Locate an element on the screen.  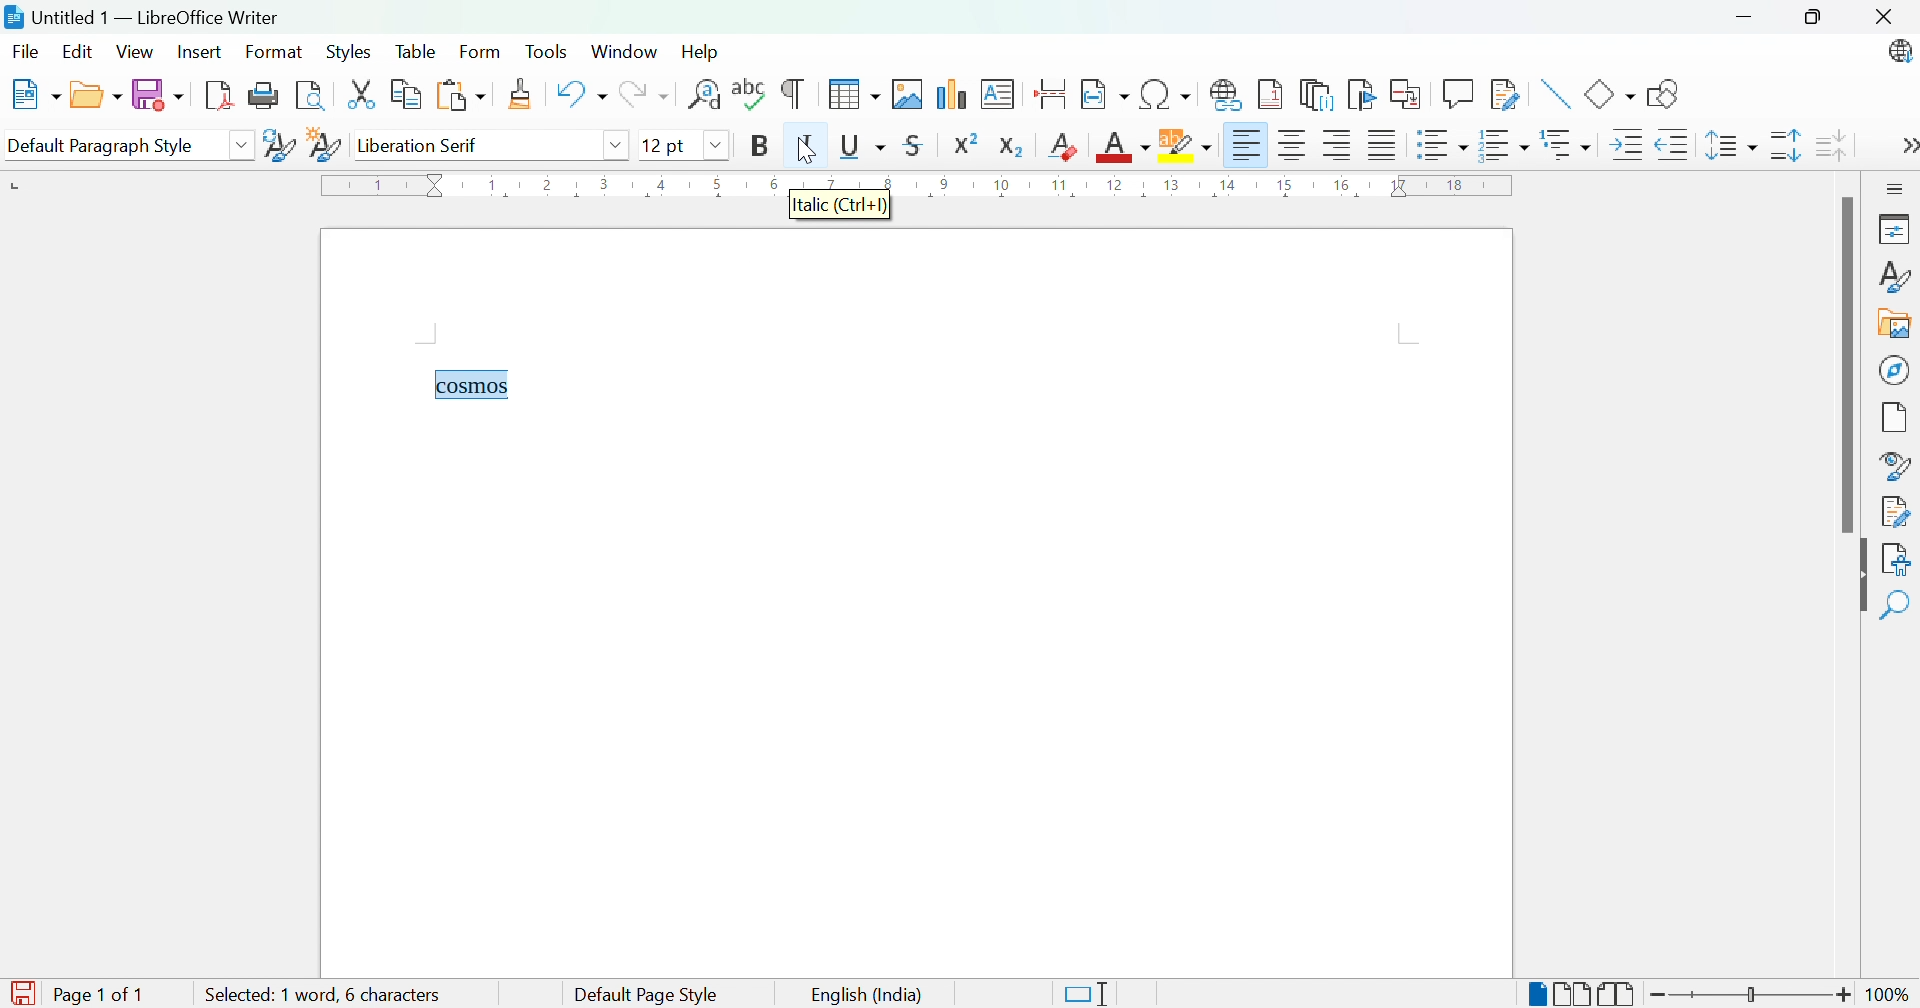
Zoom out is located at coordinates (1661, 996).